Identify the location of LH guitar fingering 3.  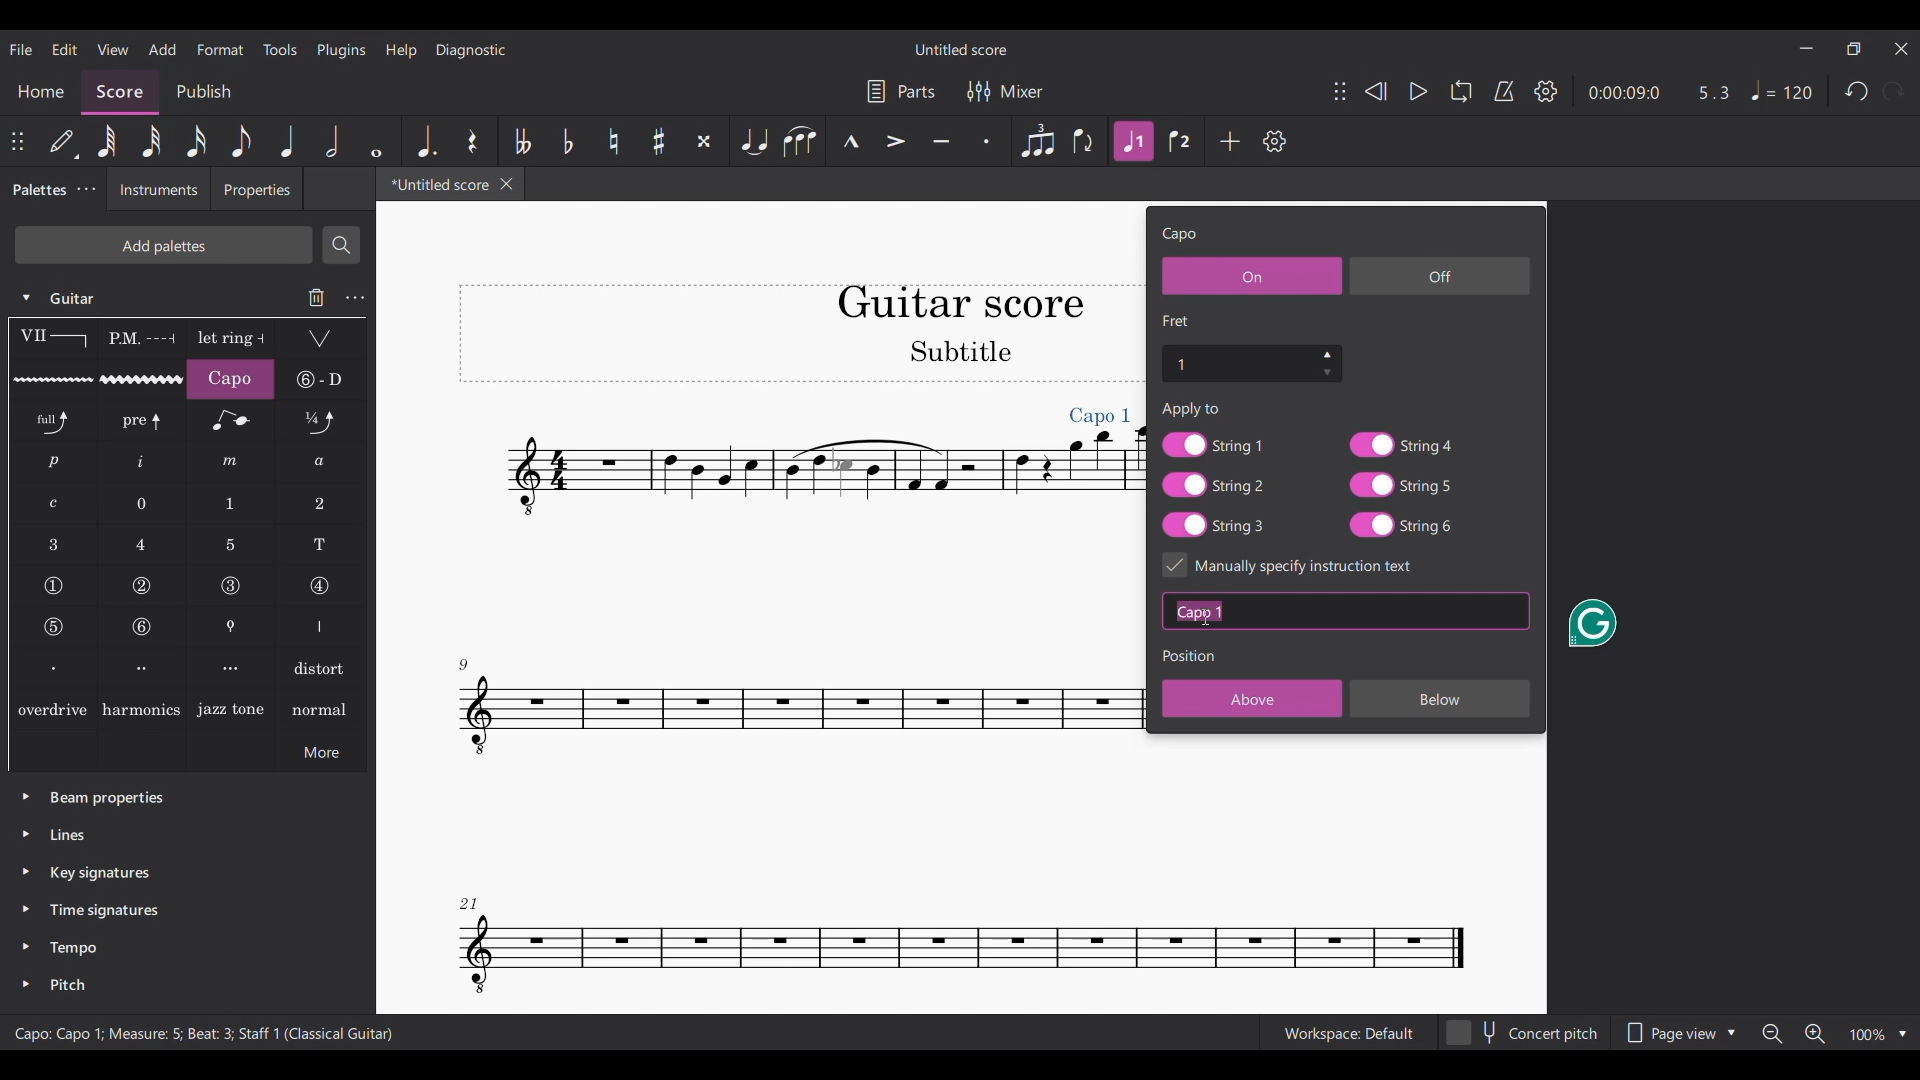
(53, 544).